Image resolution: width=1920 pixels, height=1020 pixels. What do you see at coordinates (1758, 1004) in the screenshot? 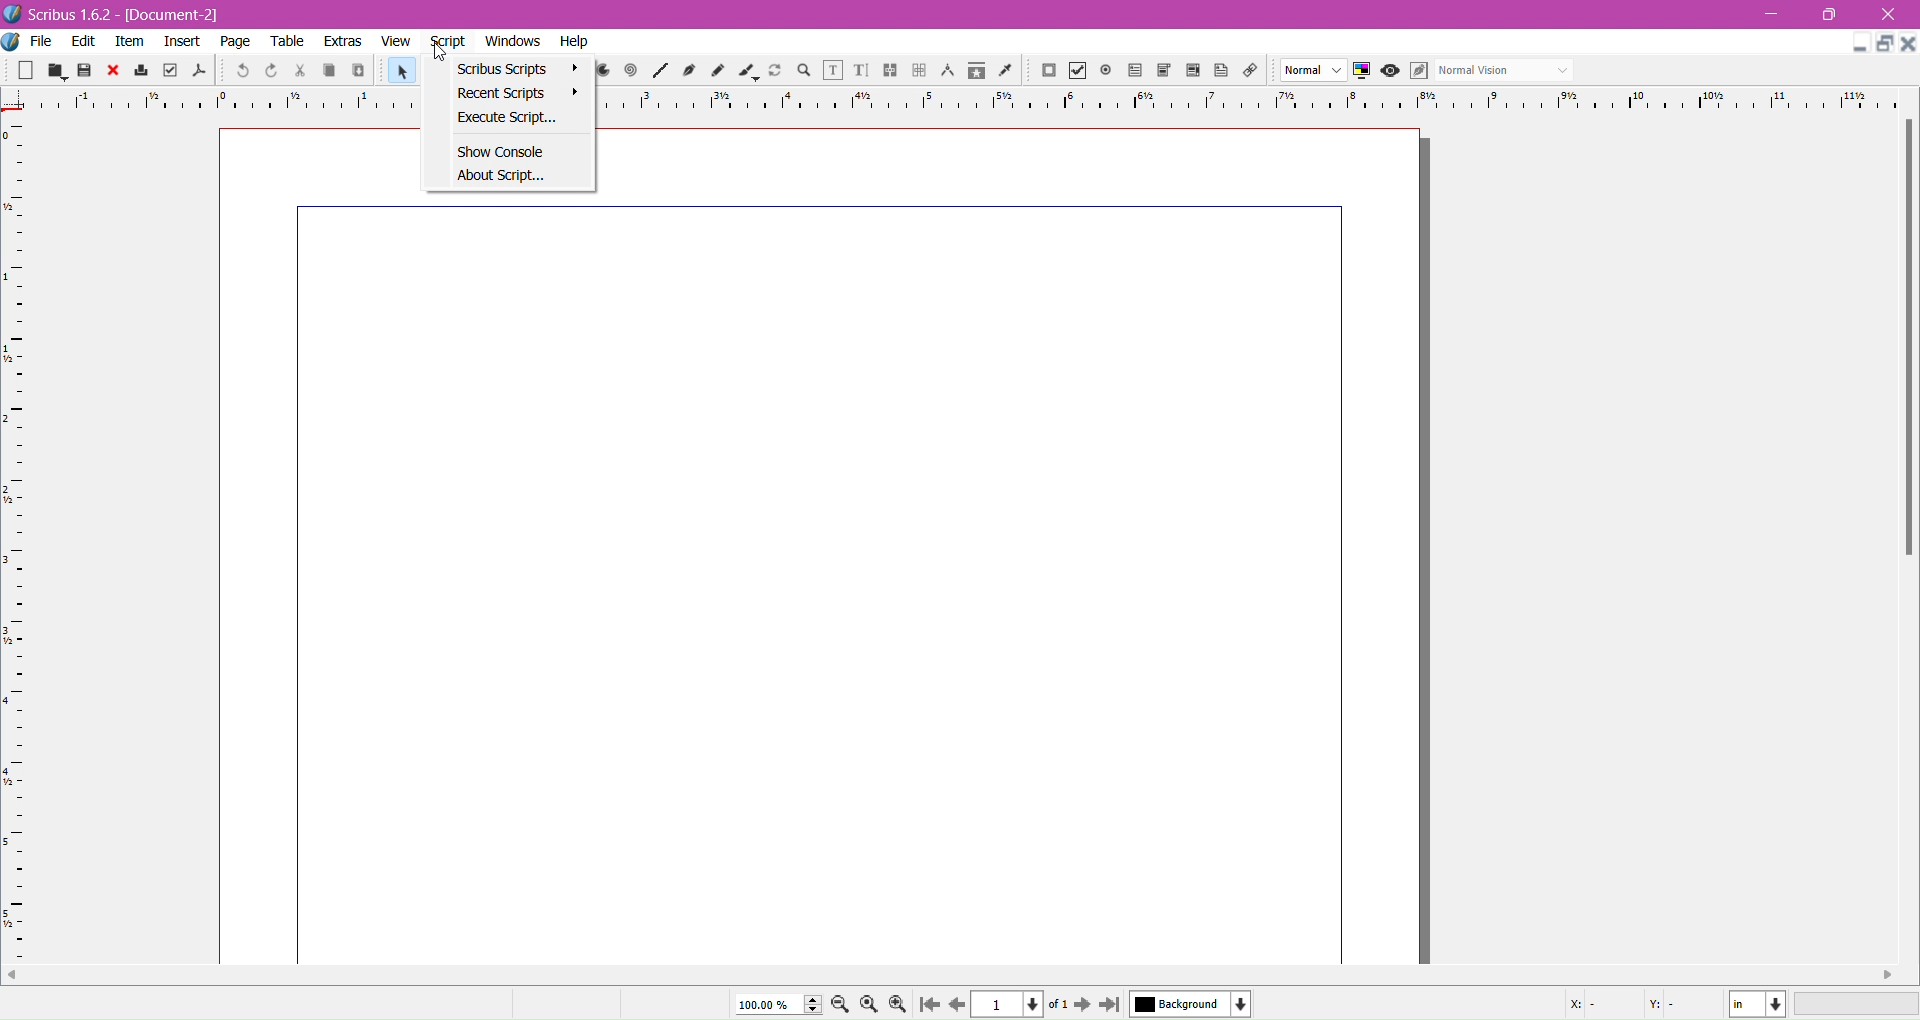
I see `Select the current unit` at bounding box center [1758, 1004].